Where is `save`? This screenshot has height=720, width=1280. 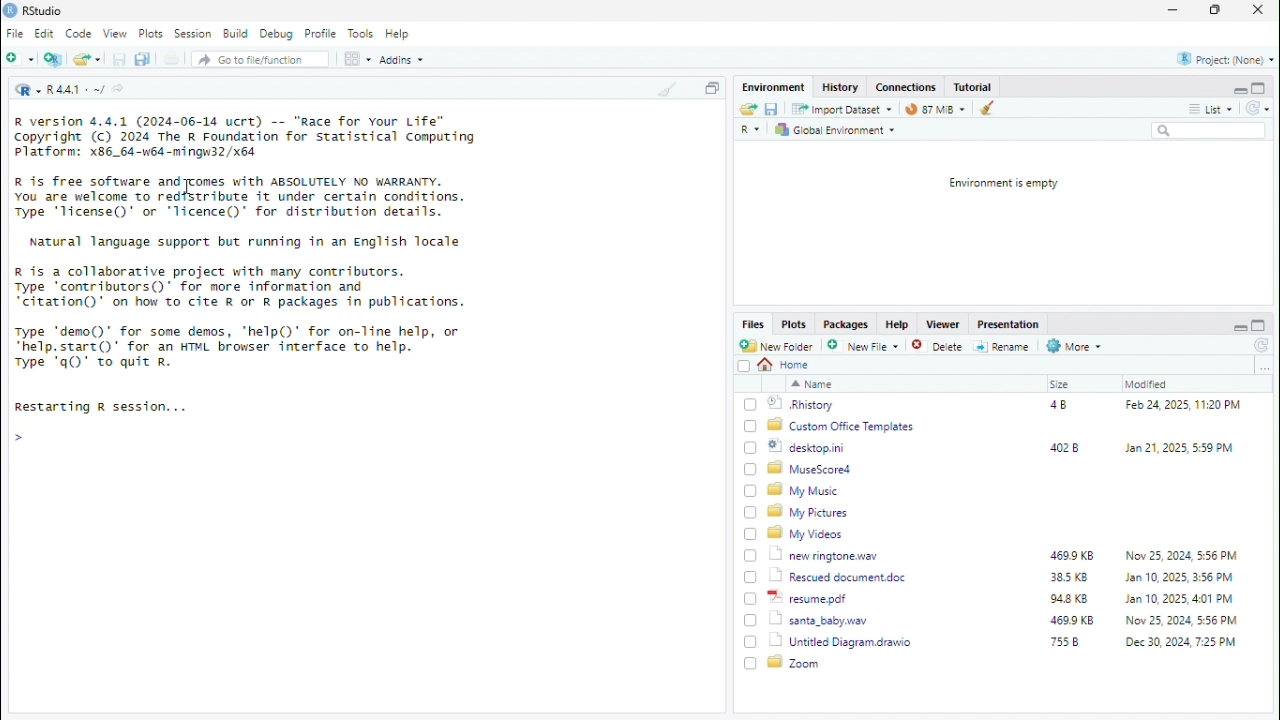 save is located at coordinates (119, 59).